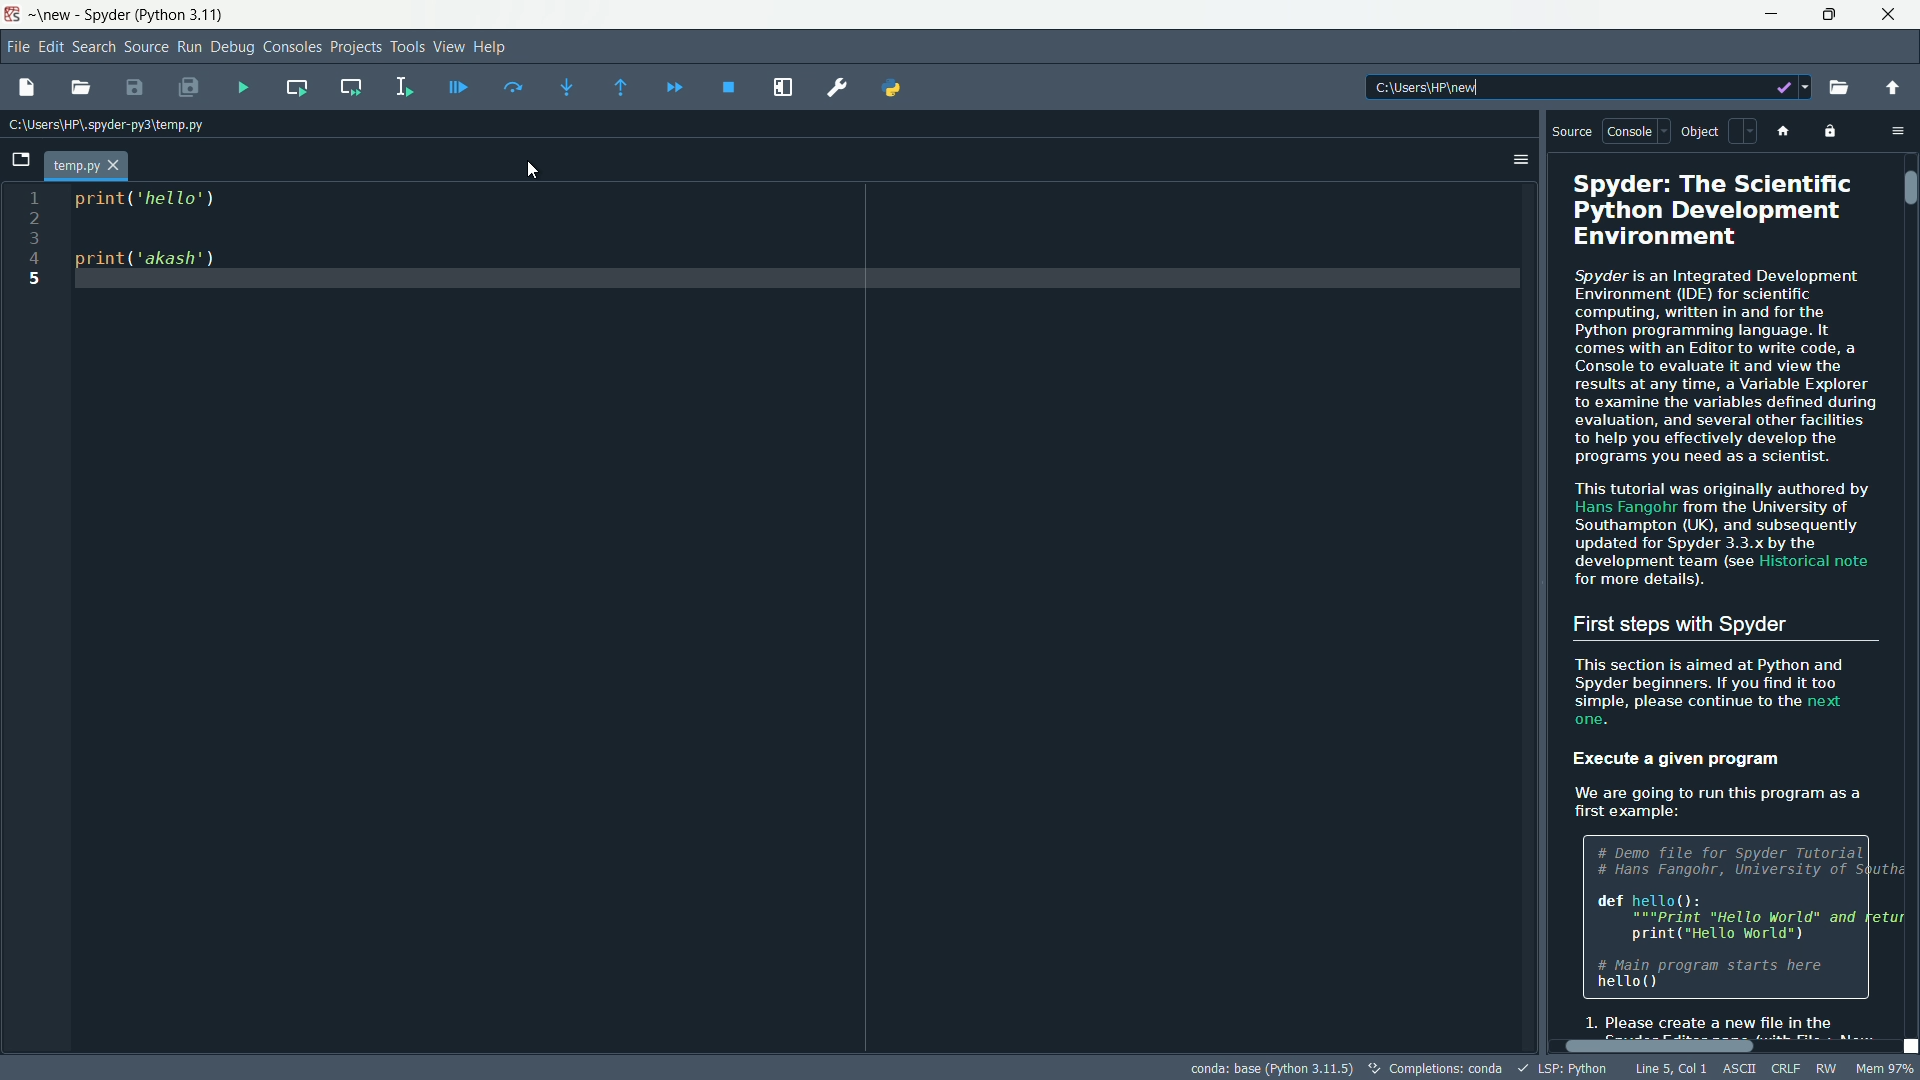  I want to click on C:\USERS\HP\NEW, so click(1513, 89).